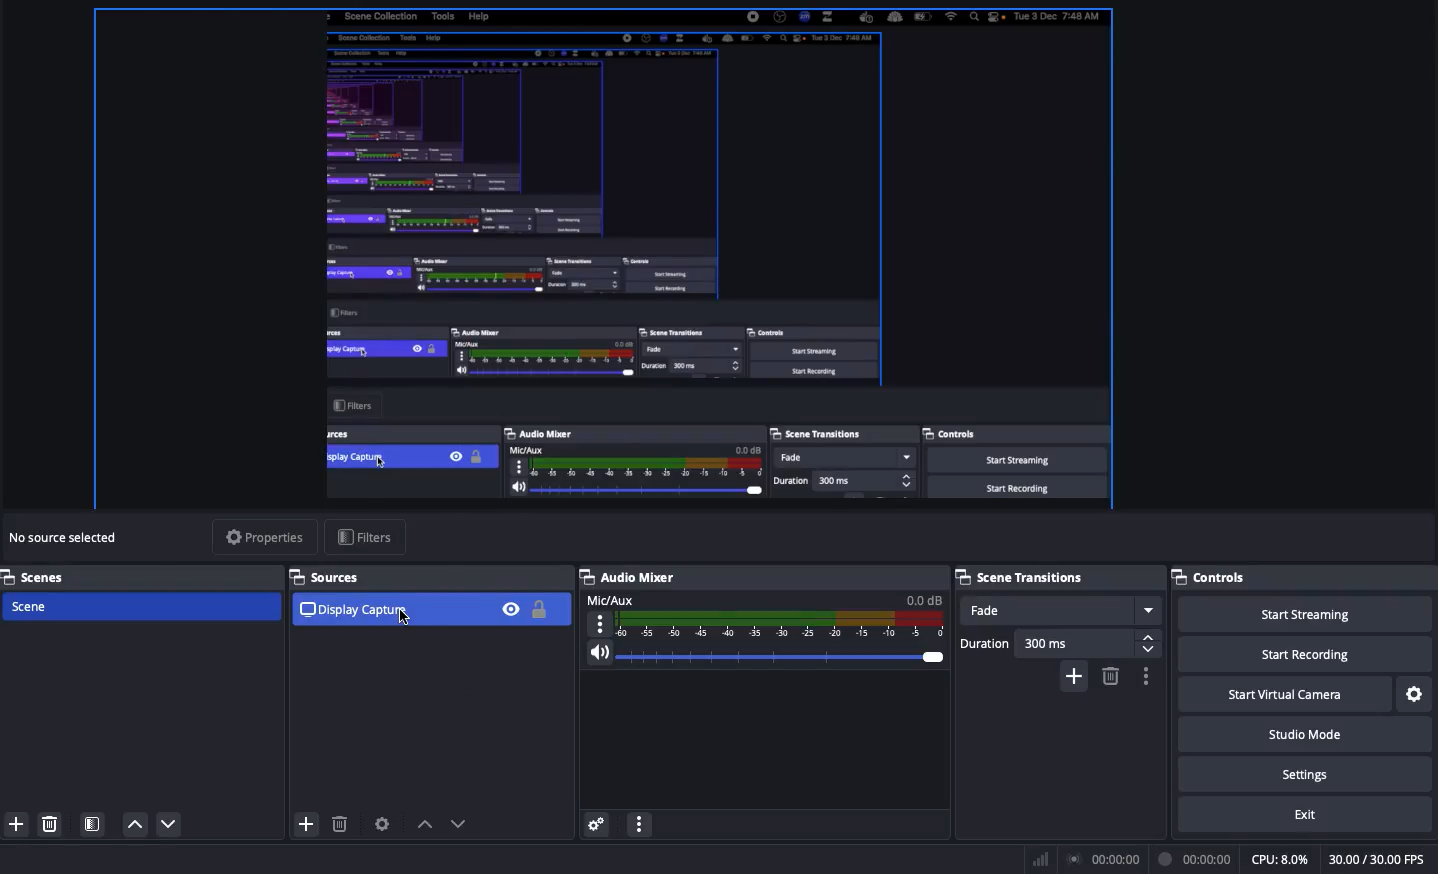  Describe the element at coordinates (767, 614) in the screenshot. I see `Mic/Aux` at that location.